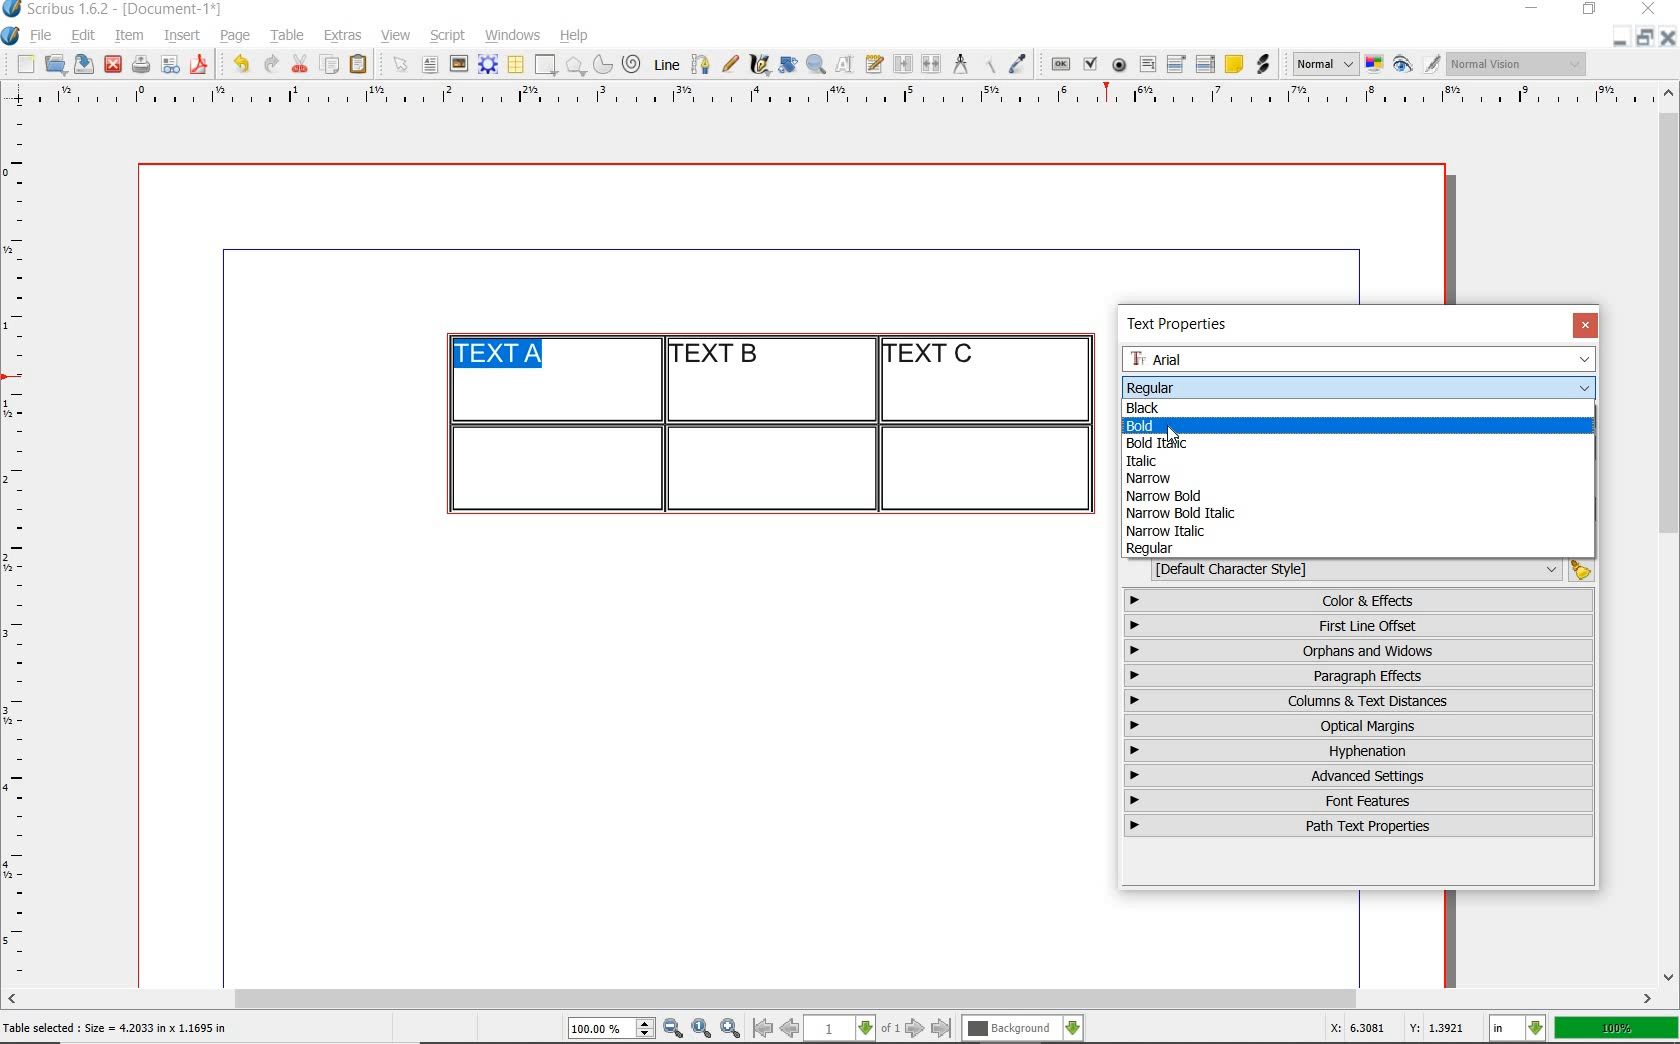  What do you see at coordinates (1119, 67) in the screenshot?
I see `pdf radio button` at bounding box center [1119, 67].